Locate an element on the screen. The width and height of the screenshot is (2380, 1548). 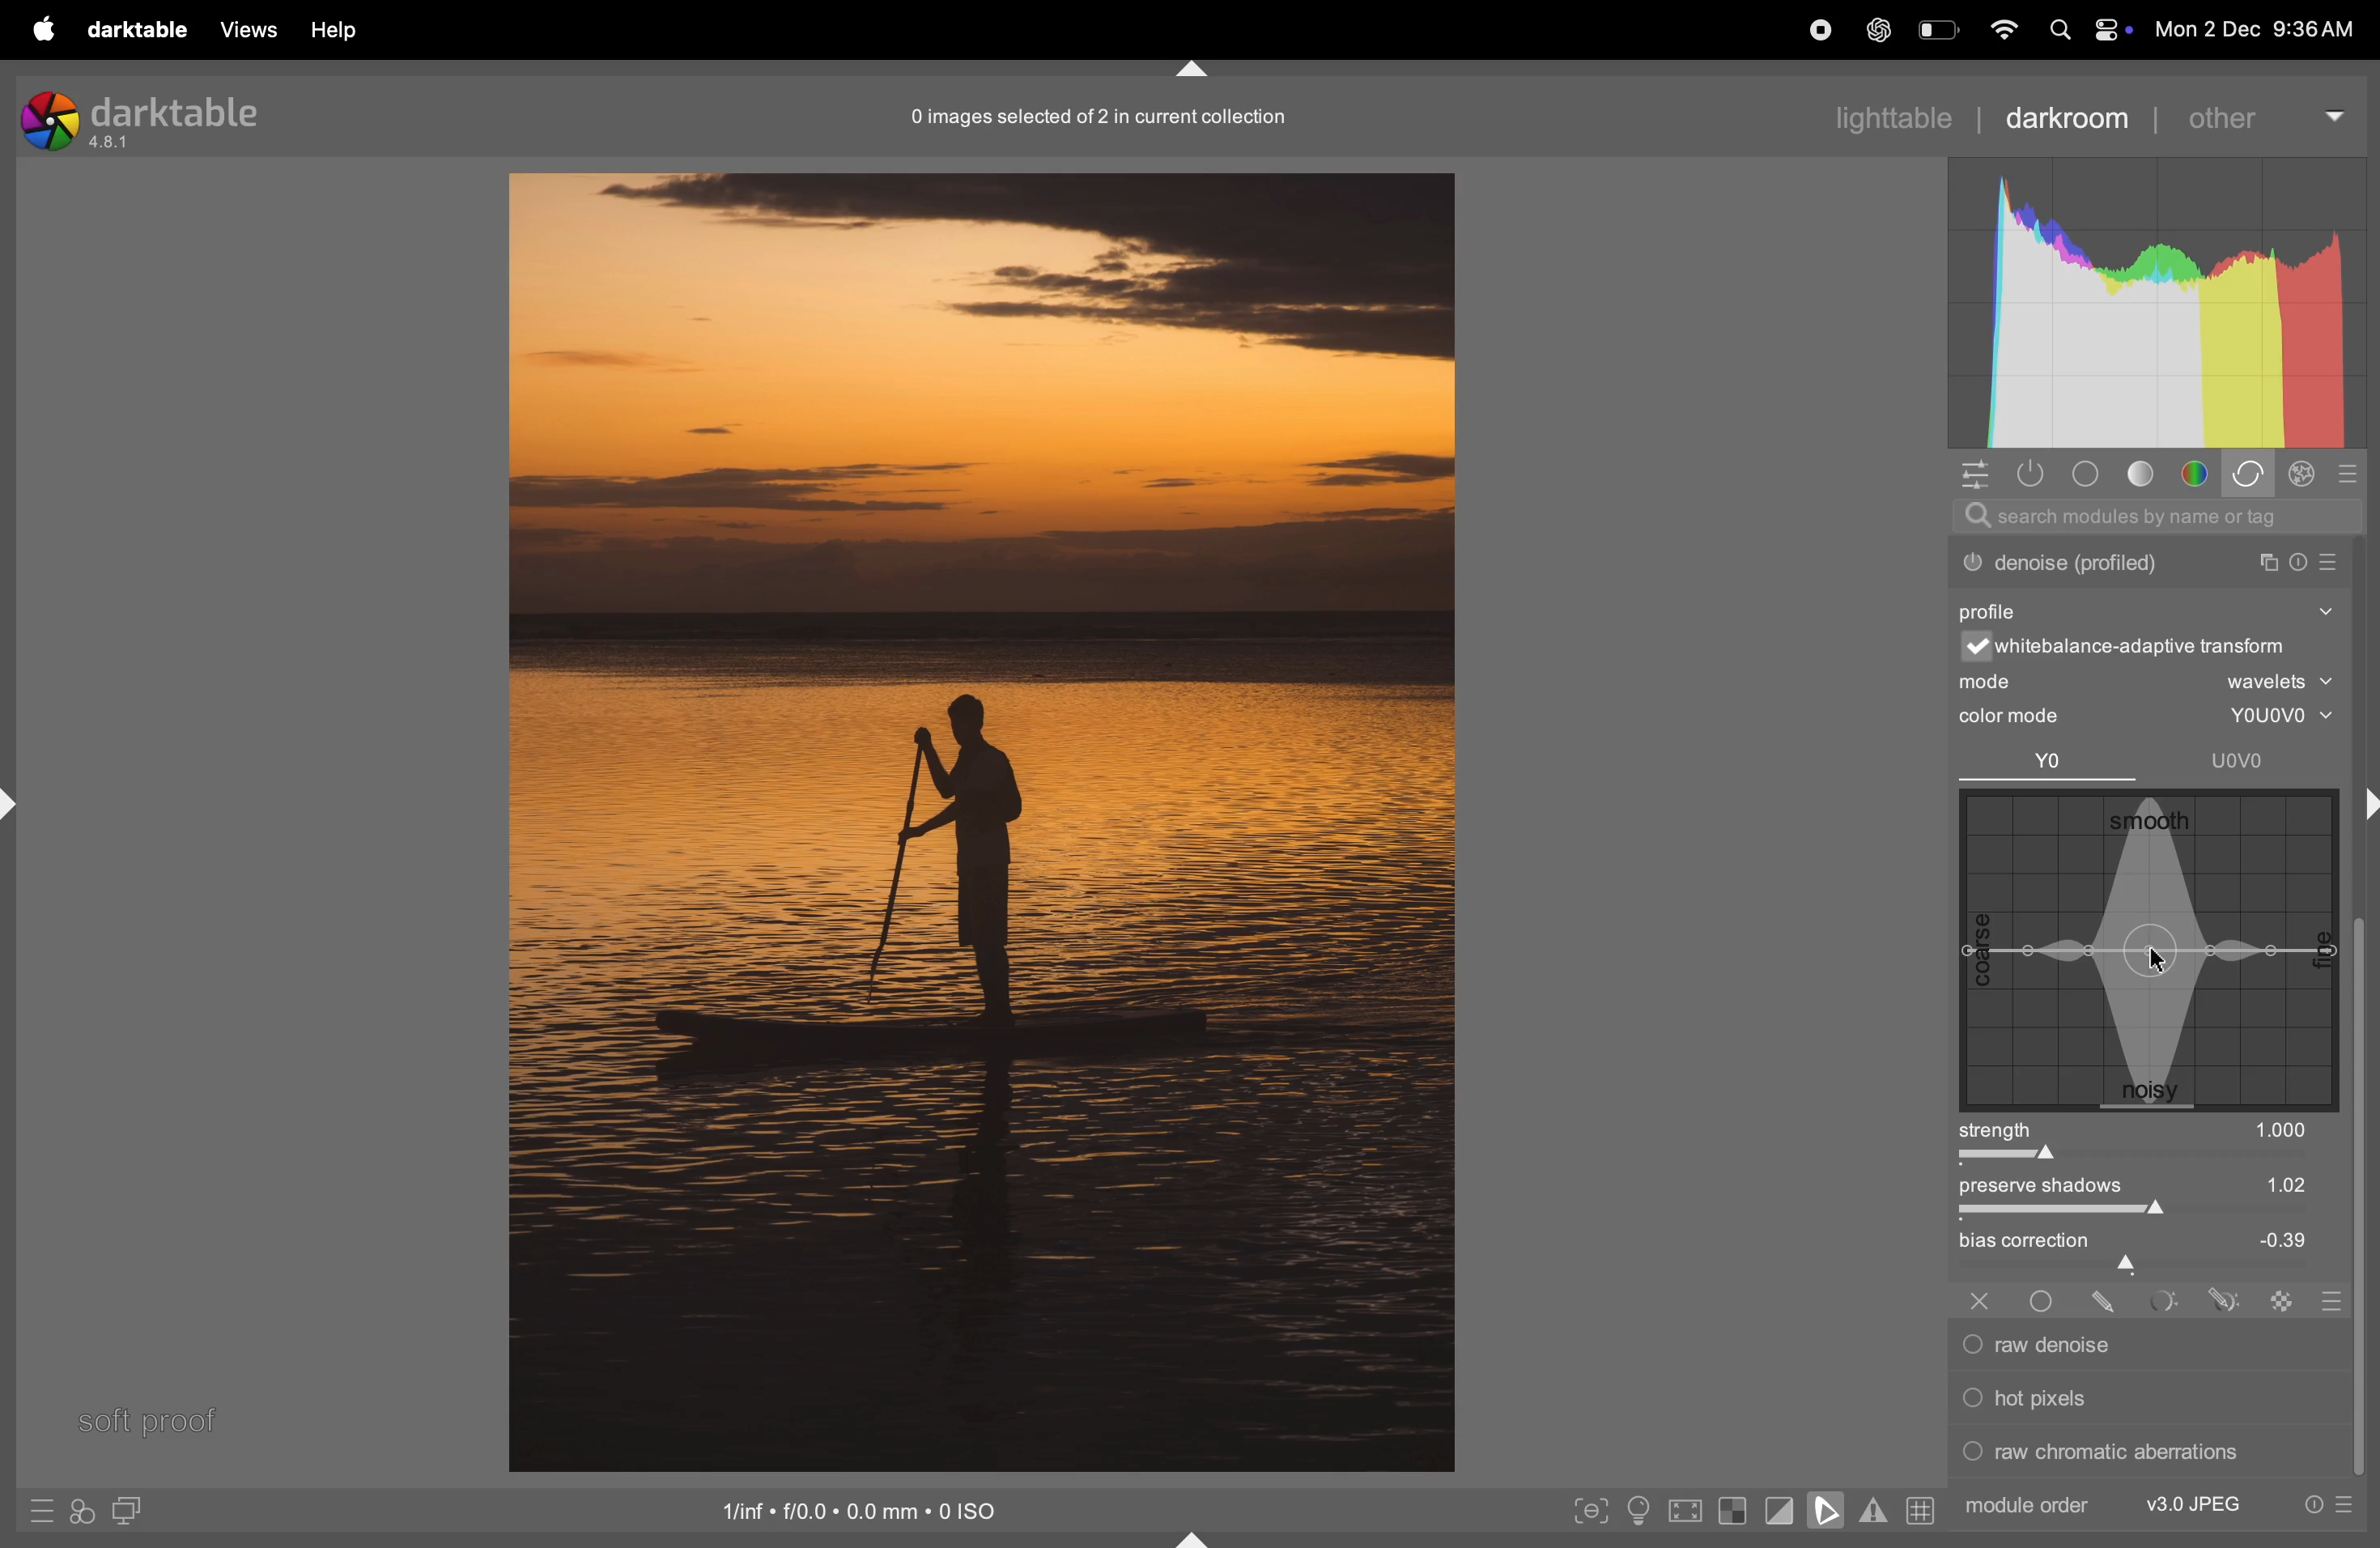
mode is located at coordinates (2150, 683).